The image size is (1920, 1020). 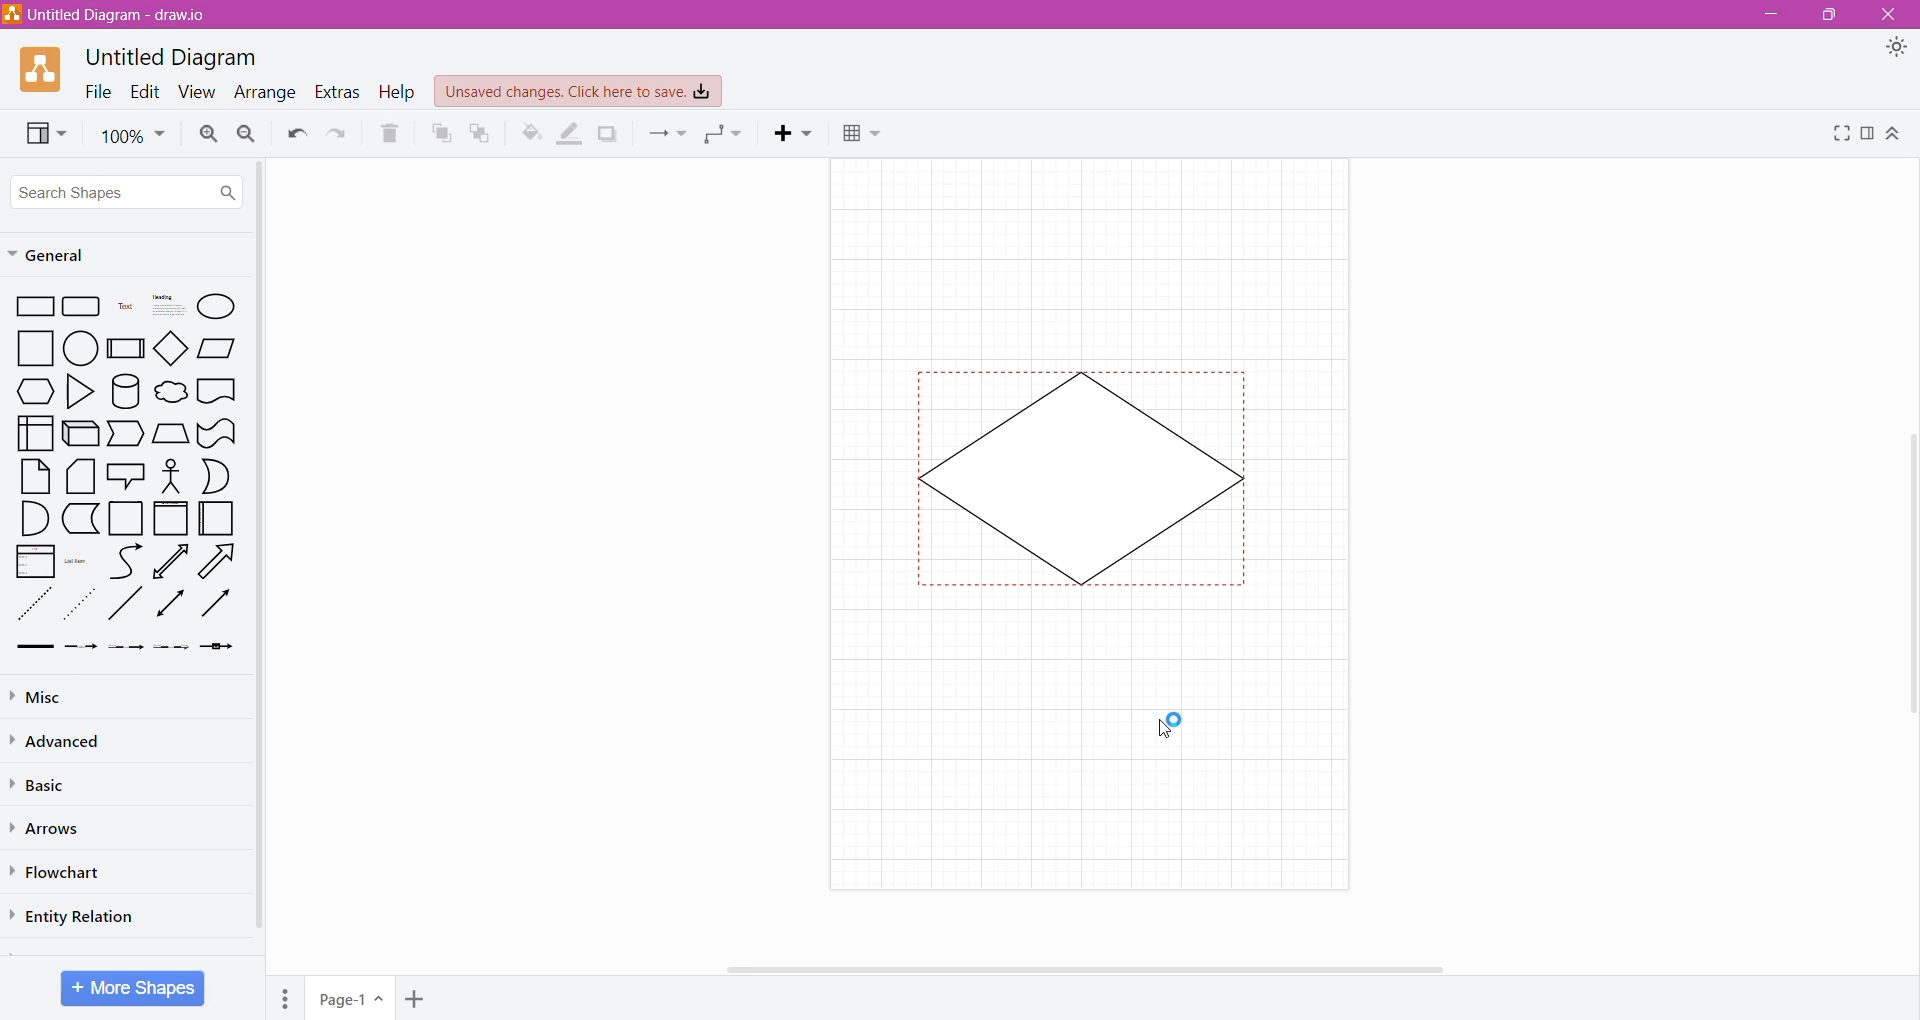 What do you see at coordinates (610, 133) in the screenshot?
I see `Shadow` at bounding box center [610, 133].